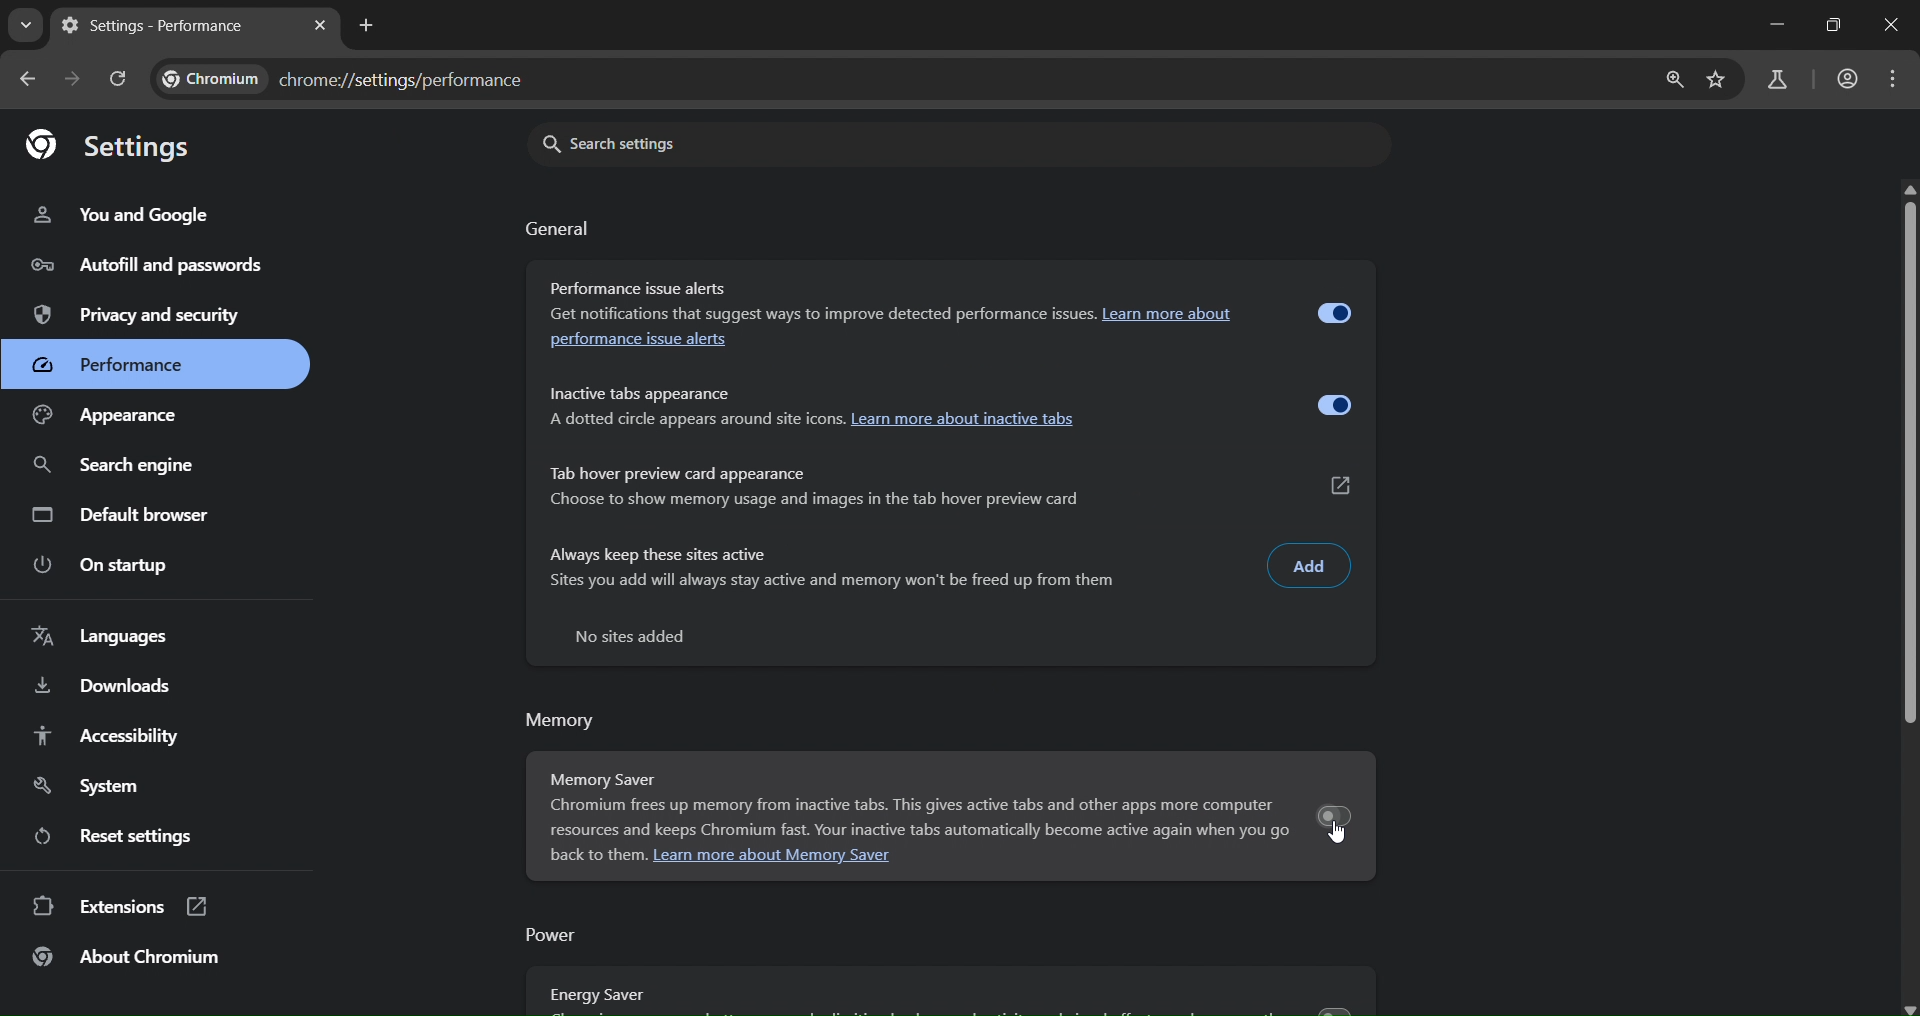 The height and width of the screenshot is (1016, 1920). What do you see at coordinates (639, 638) in the screenshot?
I see `text` at bounding box center [639, 638].